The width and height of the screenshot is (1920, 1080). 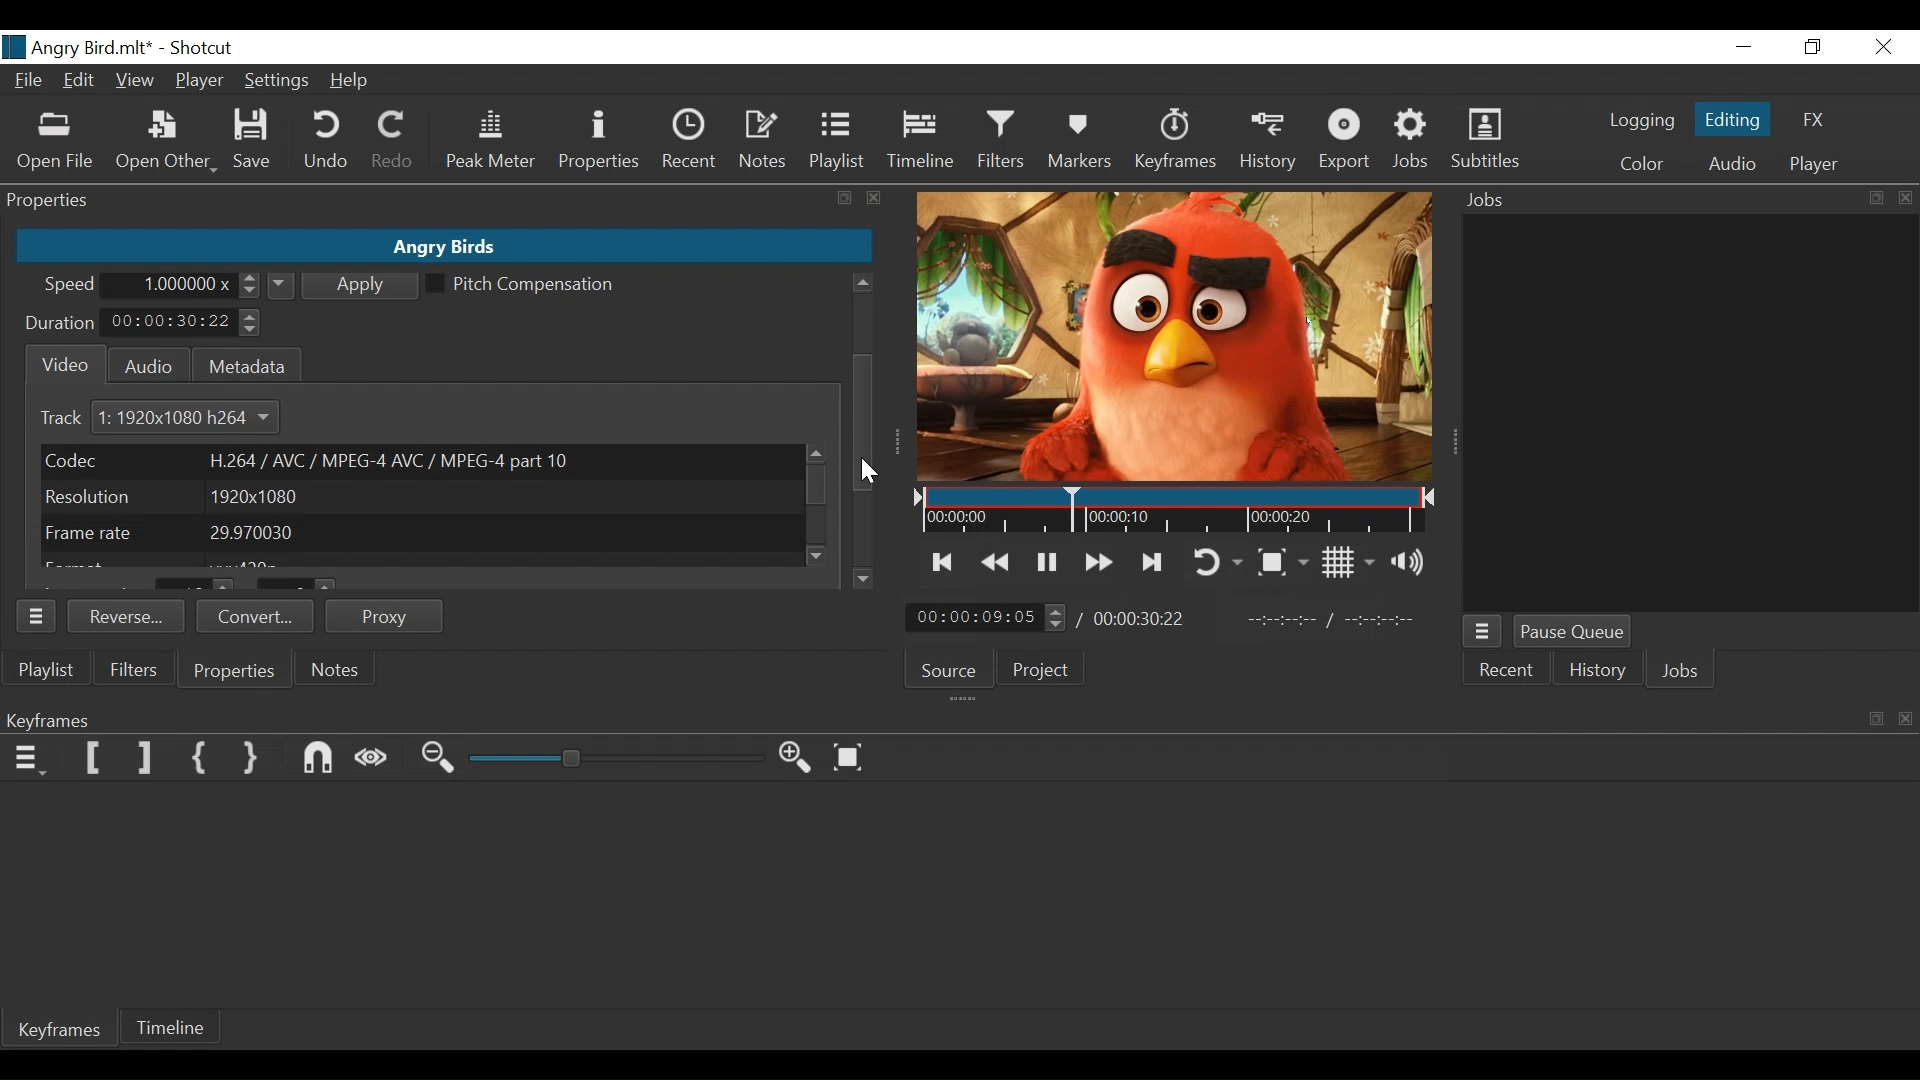 What do you see at coordinates (1681, 201) in the screenshot?
I see `Jobs Panel` at bounding box center [1681, 201].